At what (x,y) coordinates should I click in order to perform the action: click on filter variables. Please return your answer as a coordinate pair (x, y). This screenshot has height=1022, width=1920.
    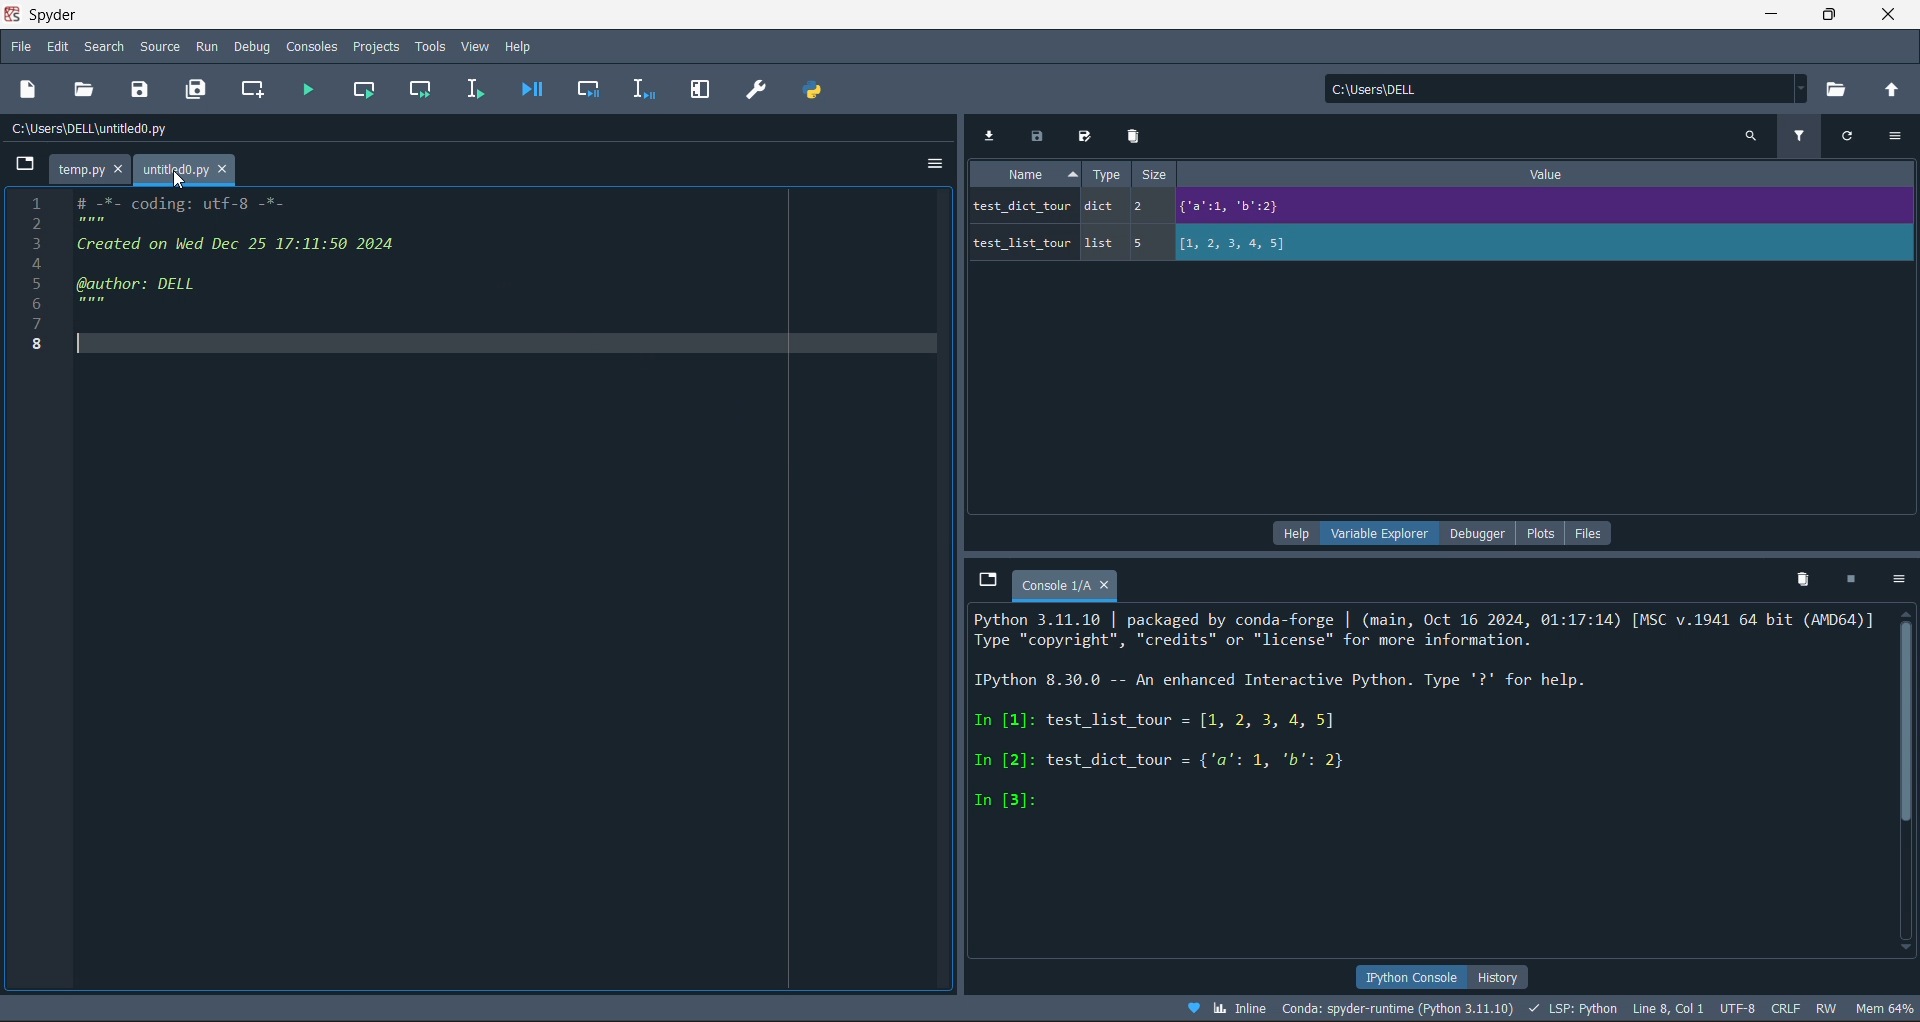
    Looking at the image, I should click on (1796, 137).